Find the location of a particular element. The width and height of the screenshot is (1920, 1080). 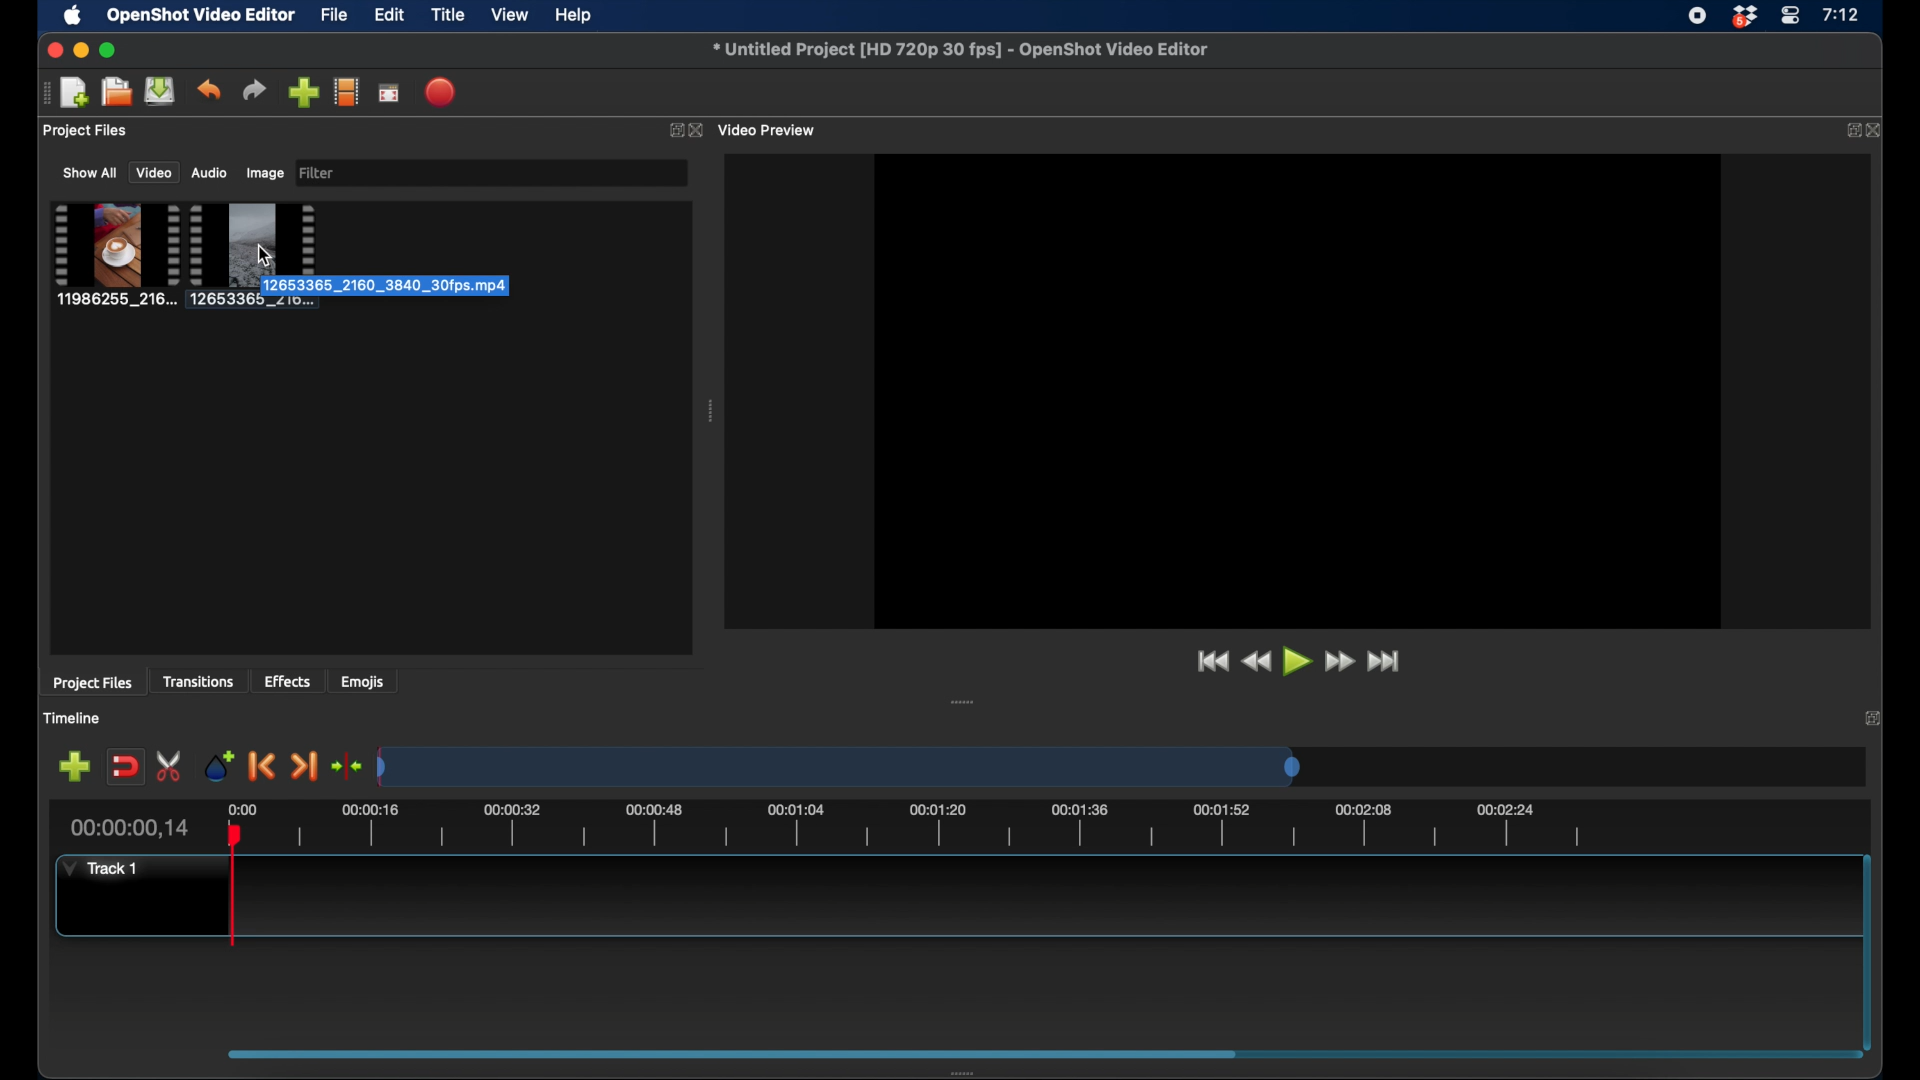

add track is located at coordinates (76, 765).